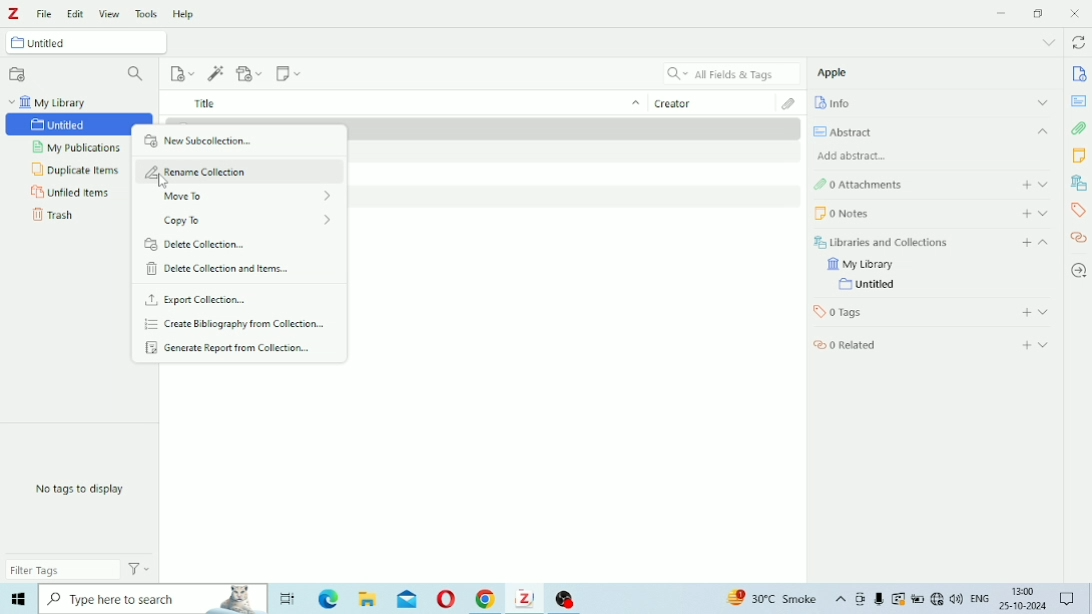 The image size is (1092, 614). I want to click on Copy To., so click(244, 219).